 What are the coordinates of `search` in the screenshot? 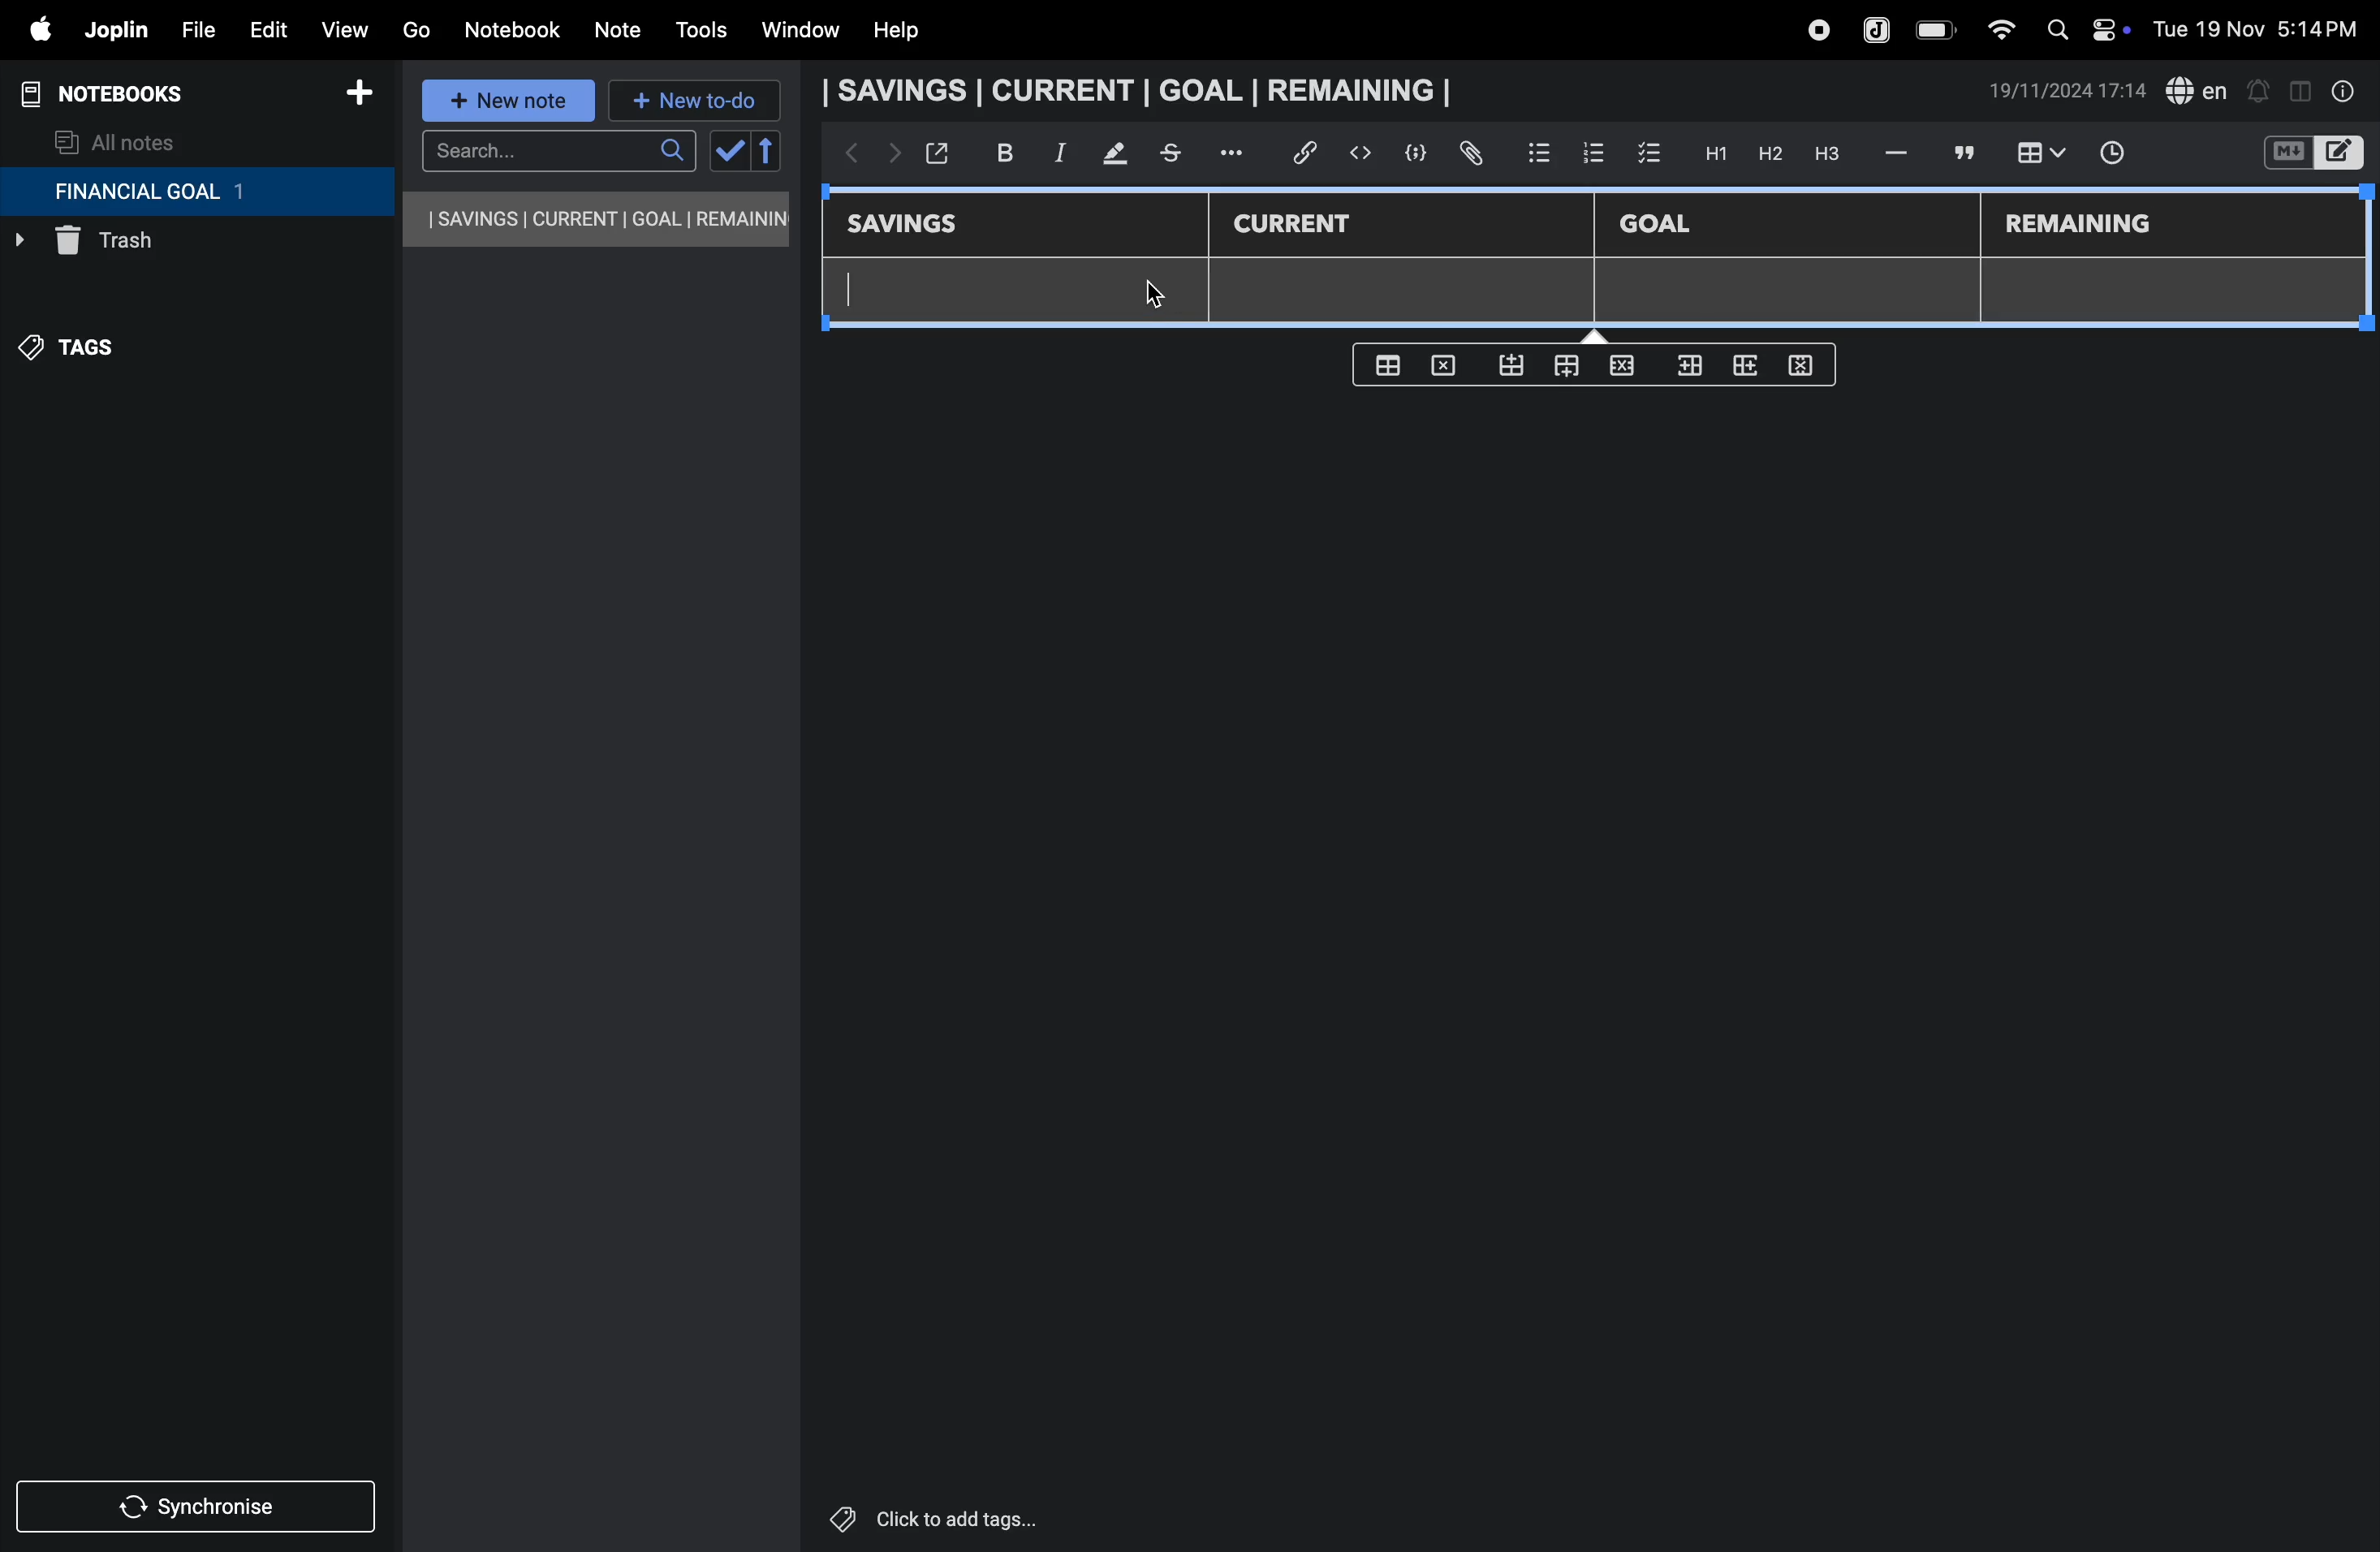 It's located at (558, 151).